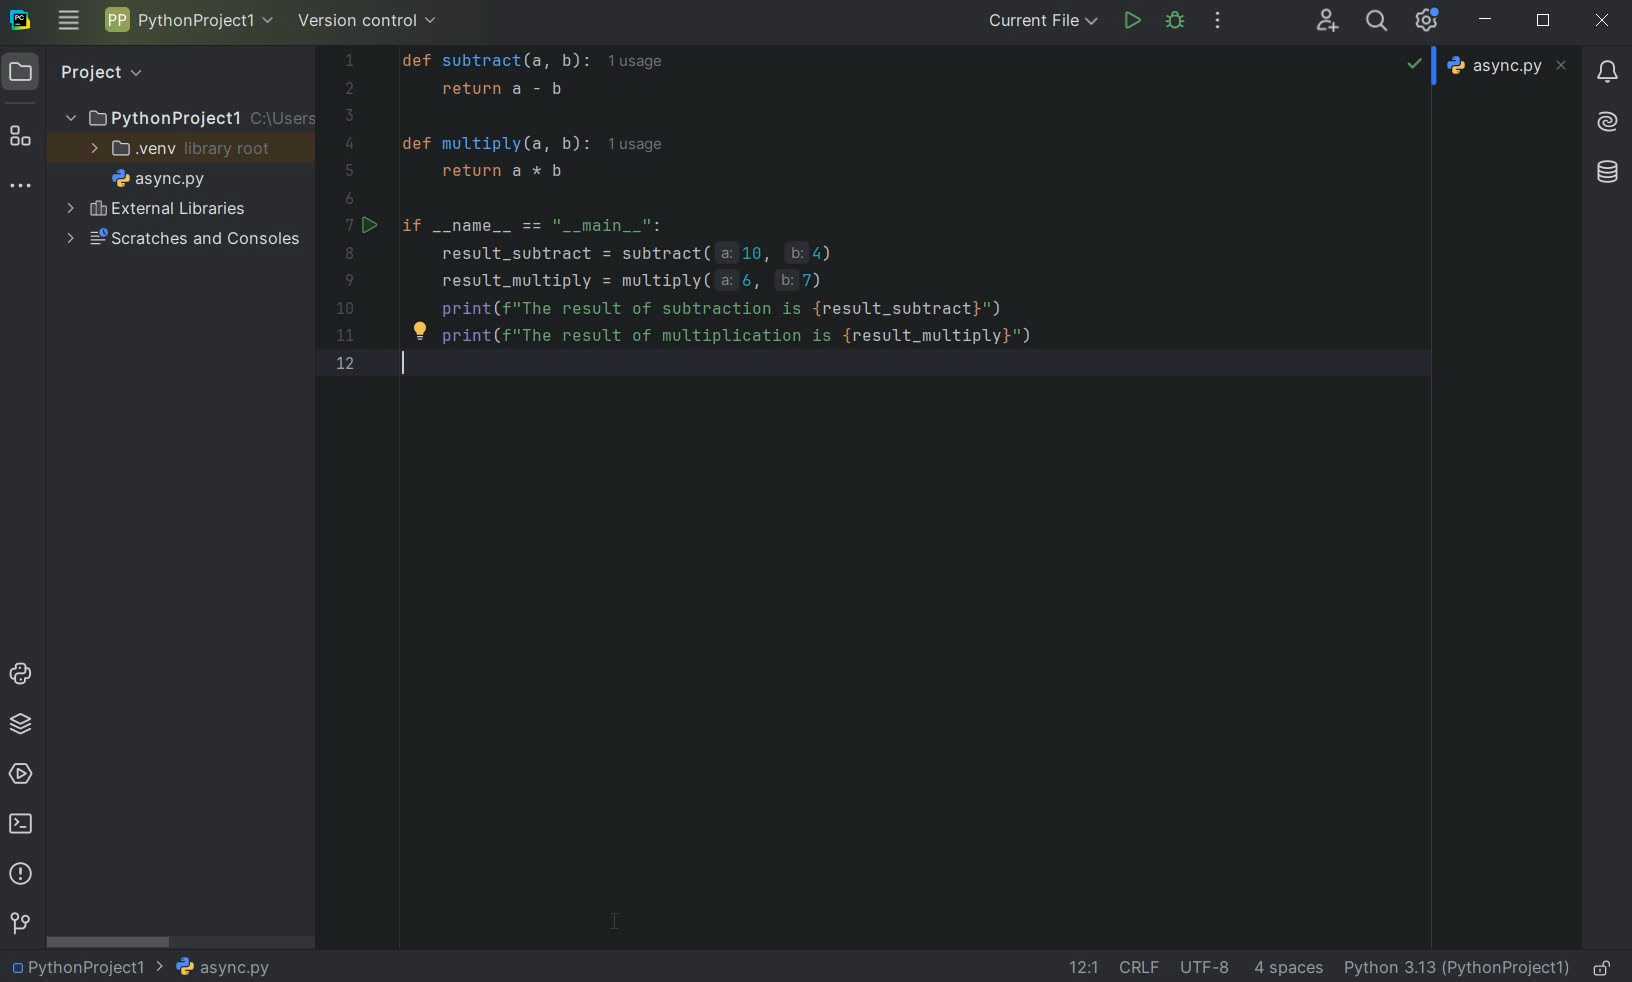 Image resolution: width=1632 pixels, height=982 pixels. What do you see at coordinates (1607, 121) in the screenshot?
I see `AI Assistant` at bounding box center [1607, 121].